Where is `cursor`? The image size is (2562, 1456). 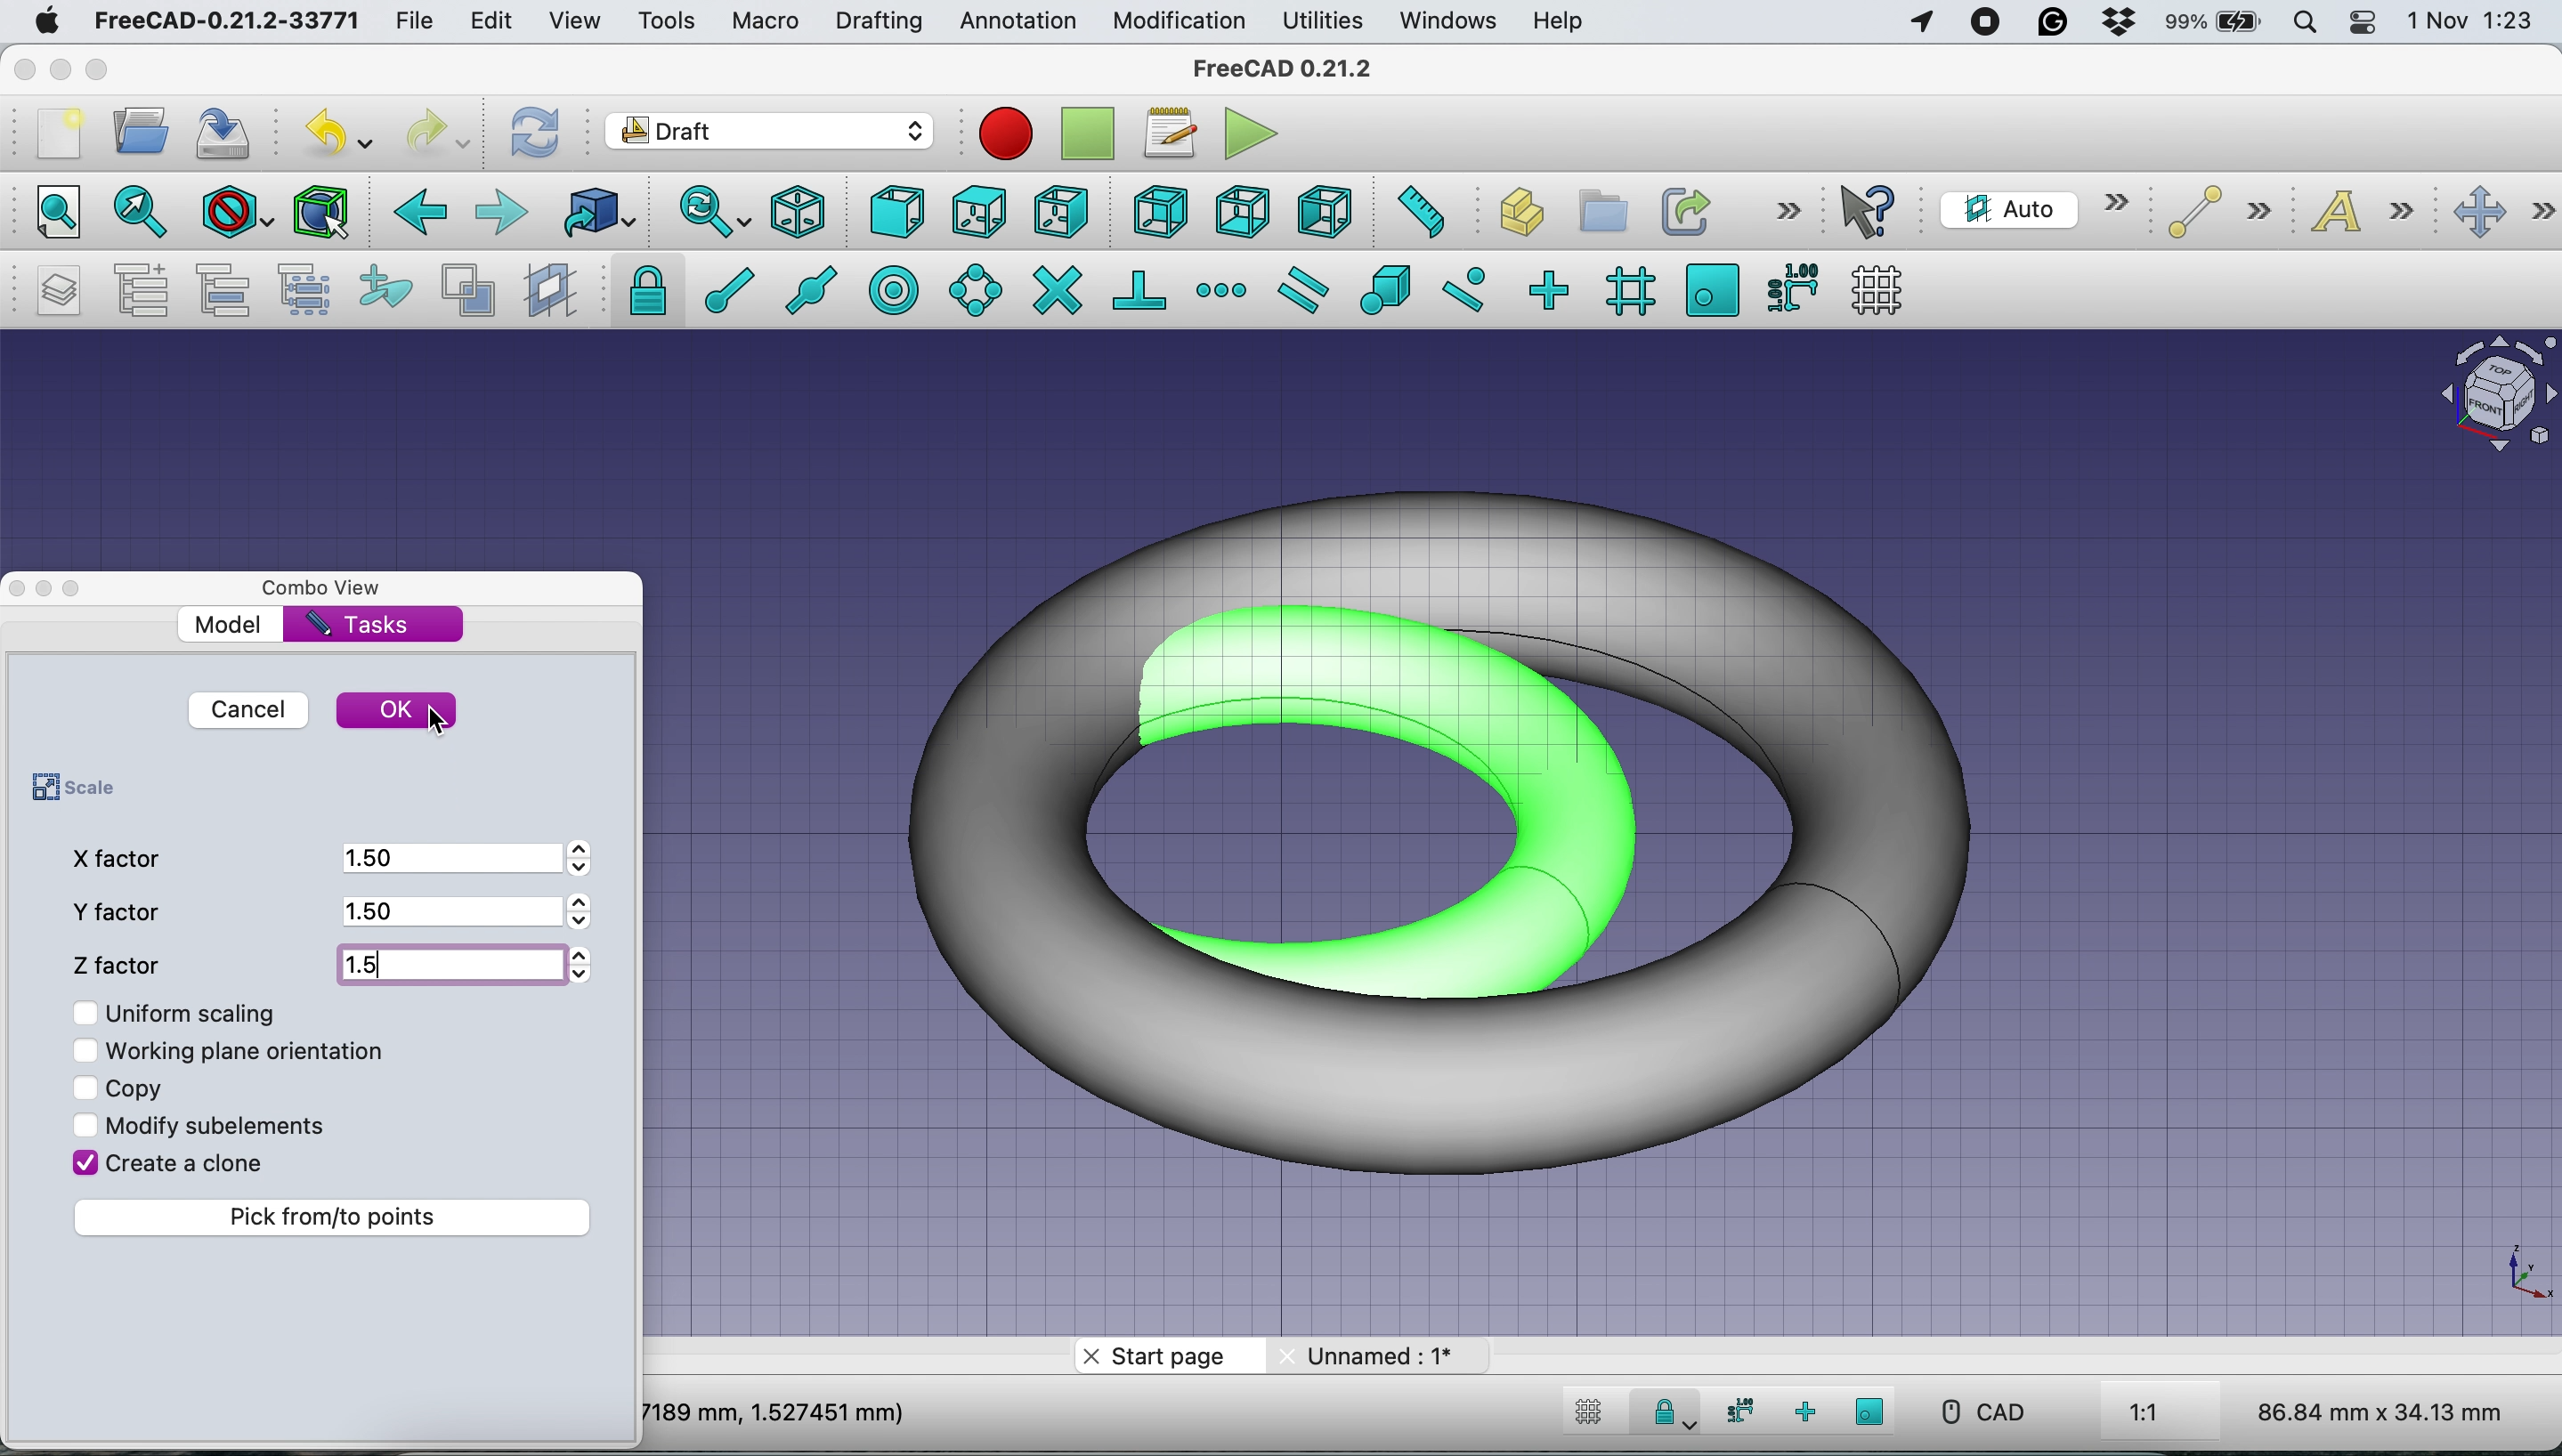
cursor is located at coordinates (436, 718).